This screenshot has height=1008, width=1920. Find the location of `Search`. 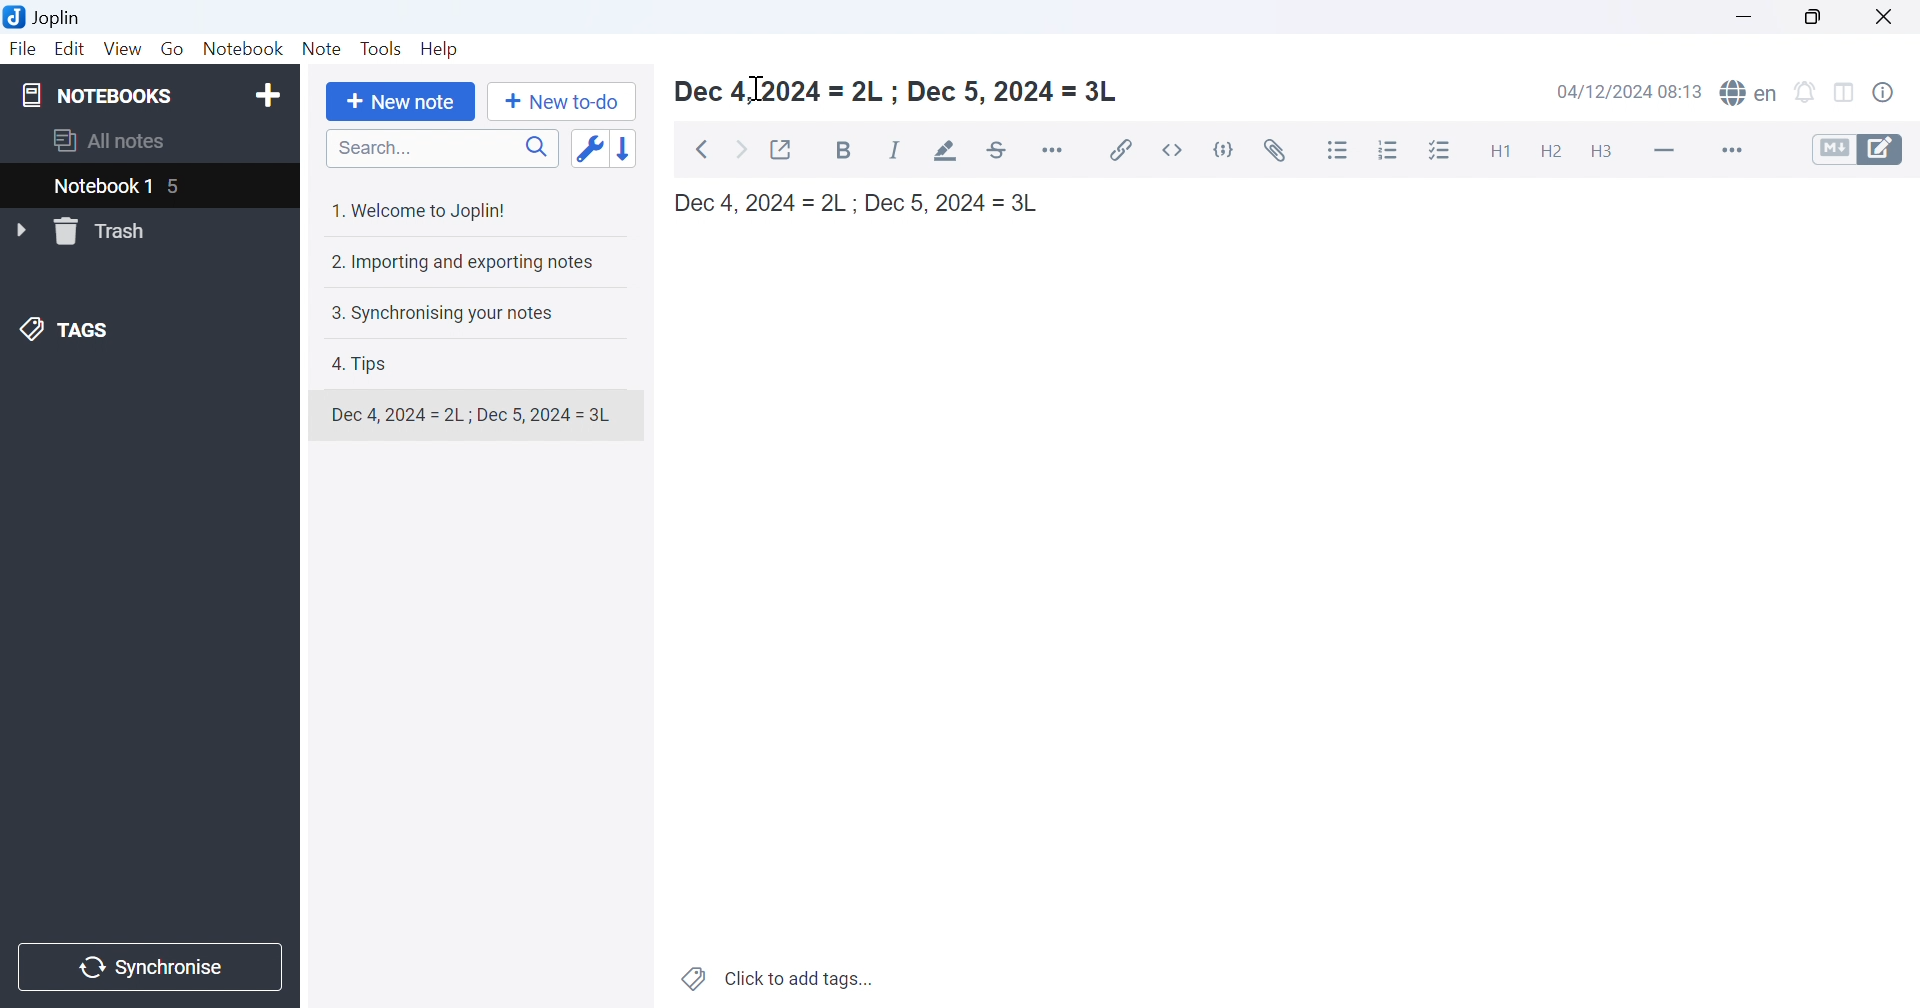

Search is located at coordinates (442, 148).